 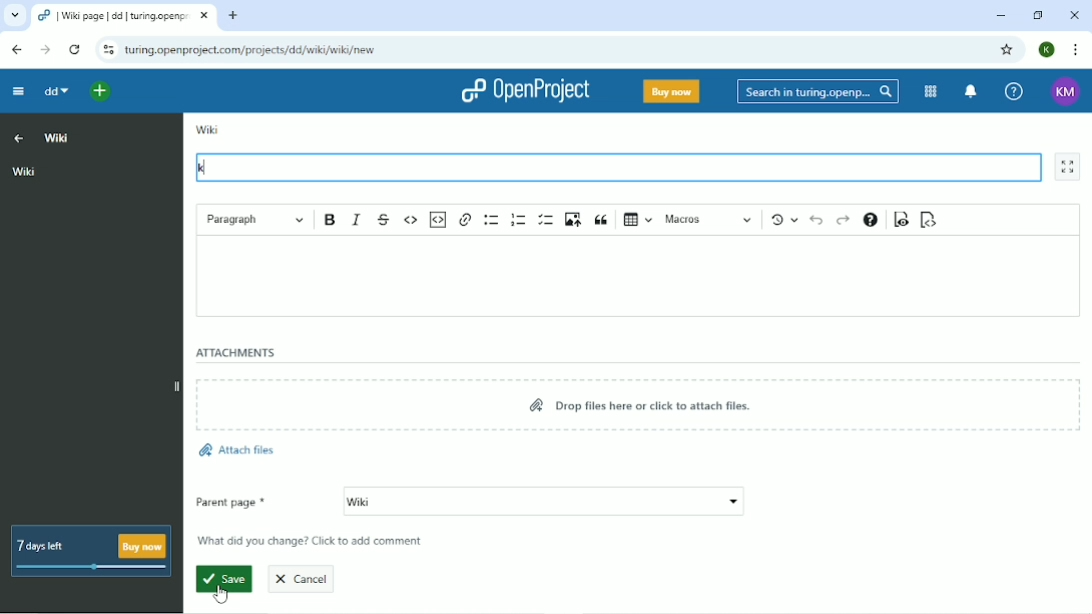 I want to click on k, so click(x=201, y=167).